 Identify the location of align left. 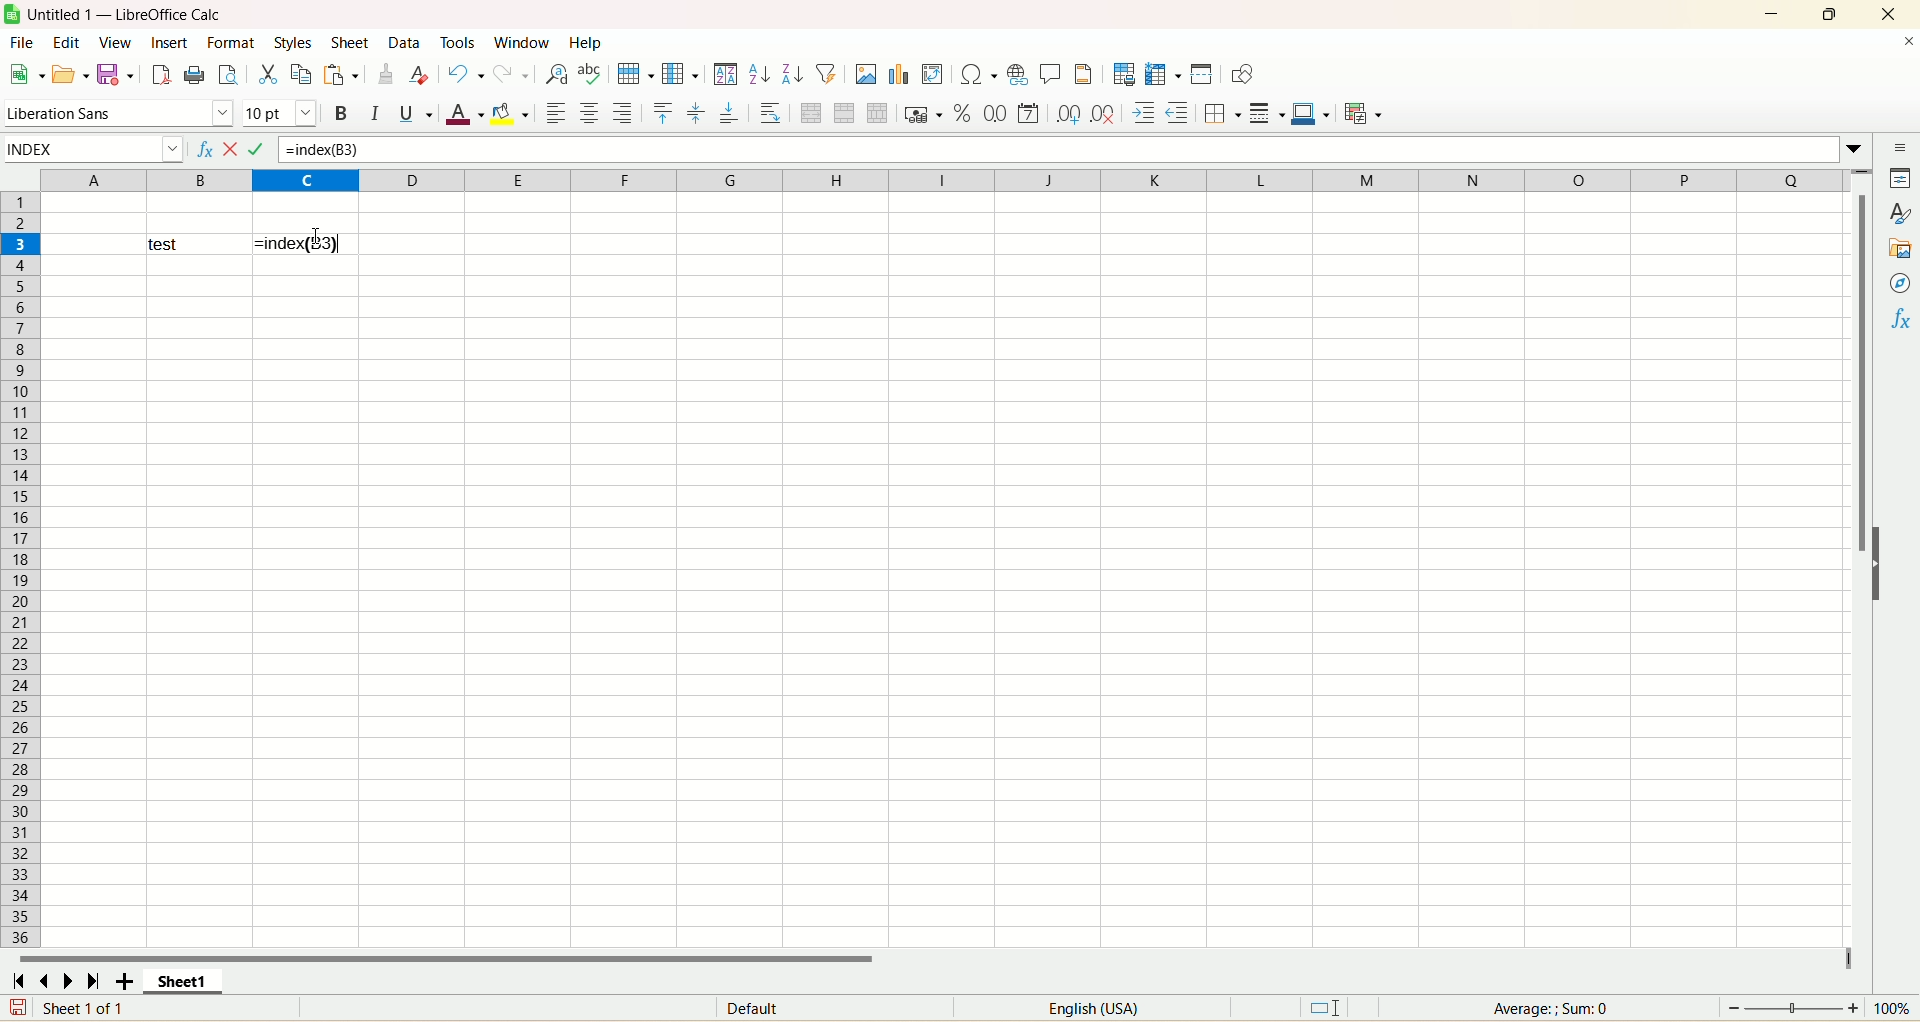
(555, 113).